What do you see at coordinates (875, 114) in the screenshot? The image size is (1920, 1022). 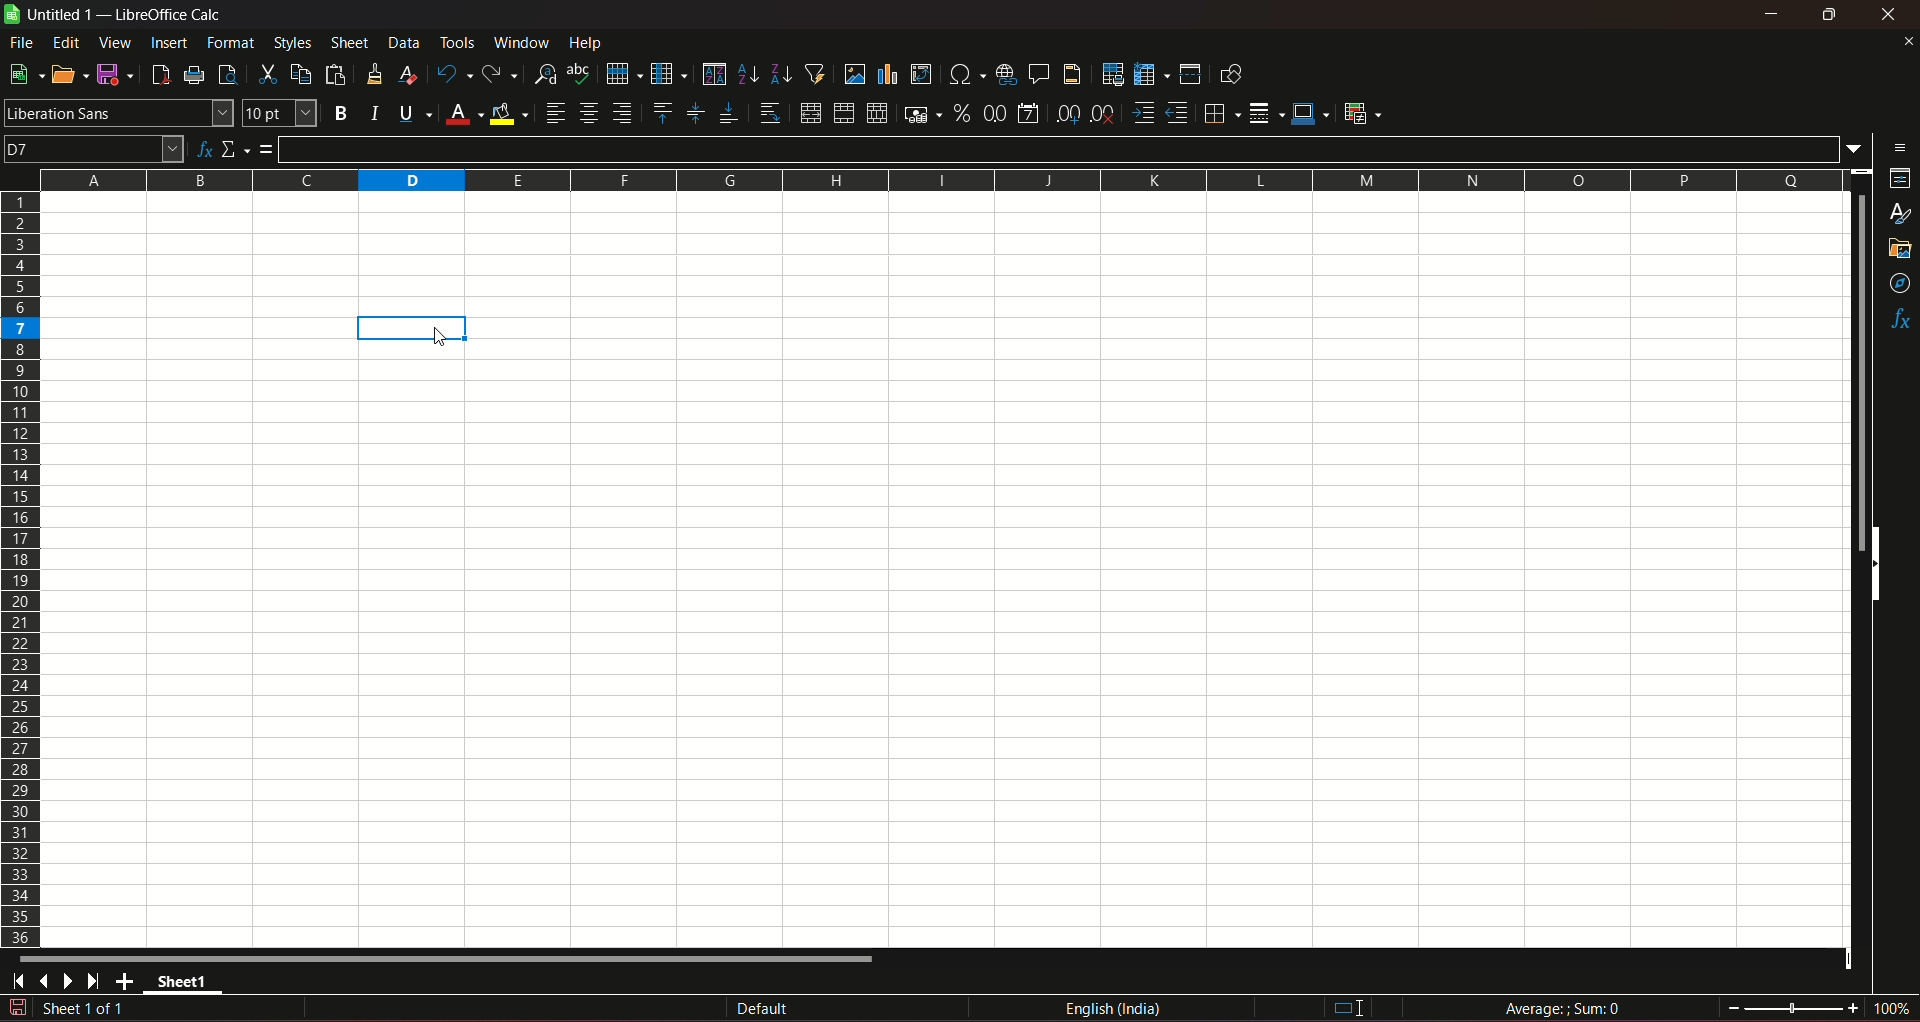 I see `unmerge` at bounding box center [875, 114].